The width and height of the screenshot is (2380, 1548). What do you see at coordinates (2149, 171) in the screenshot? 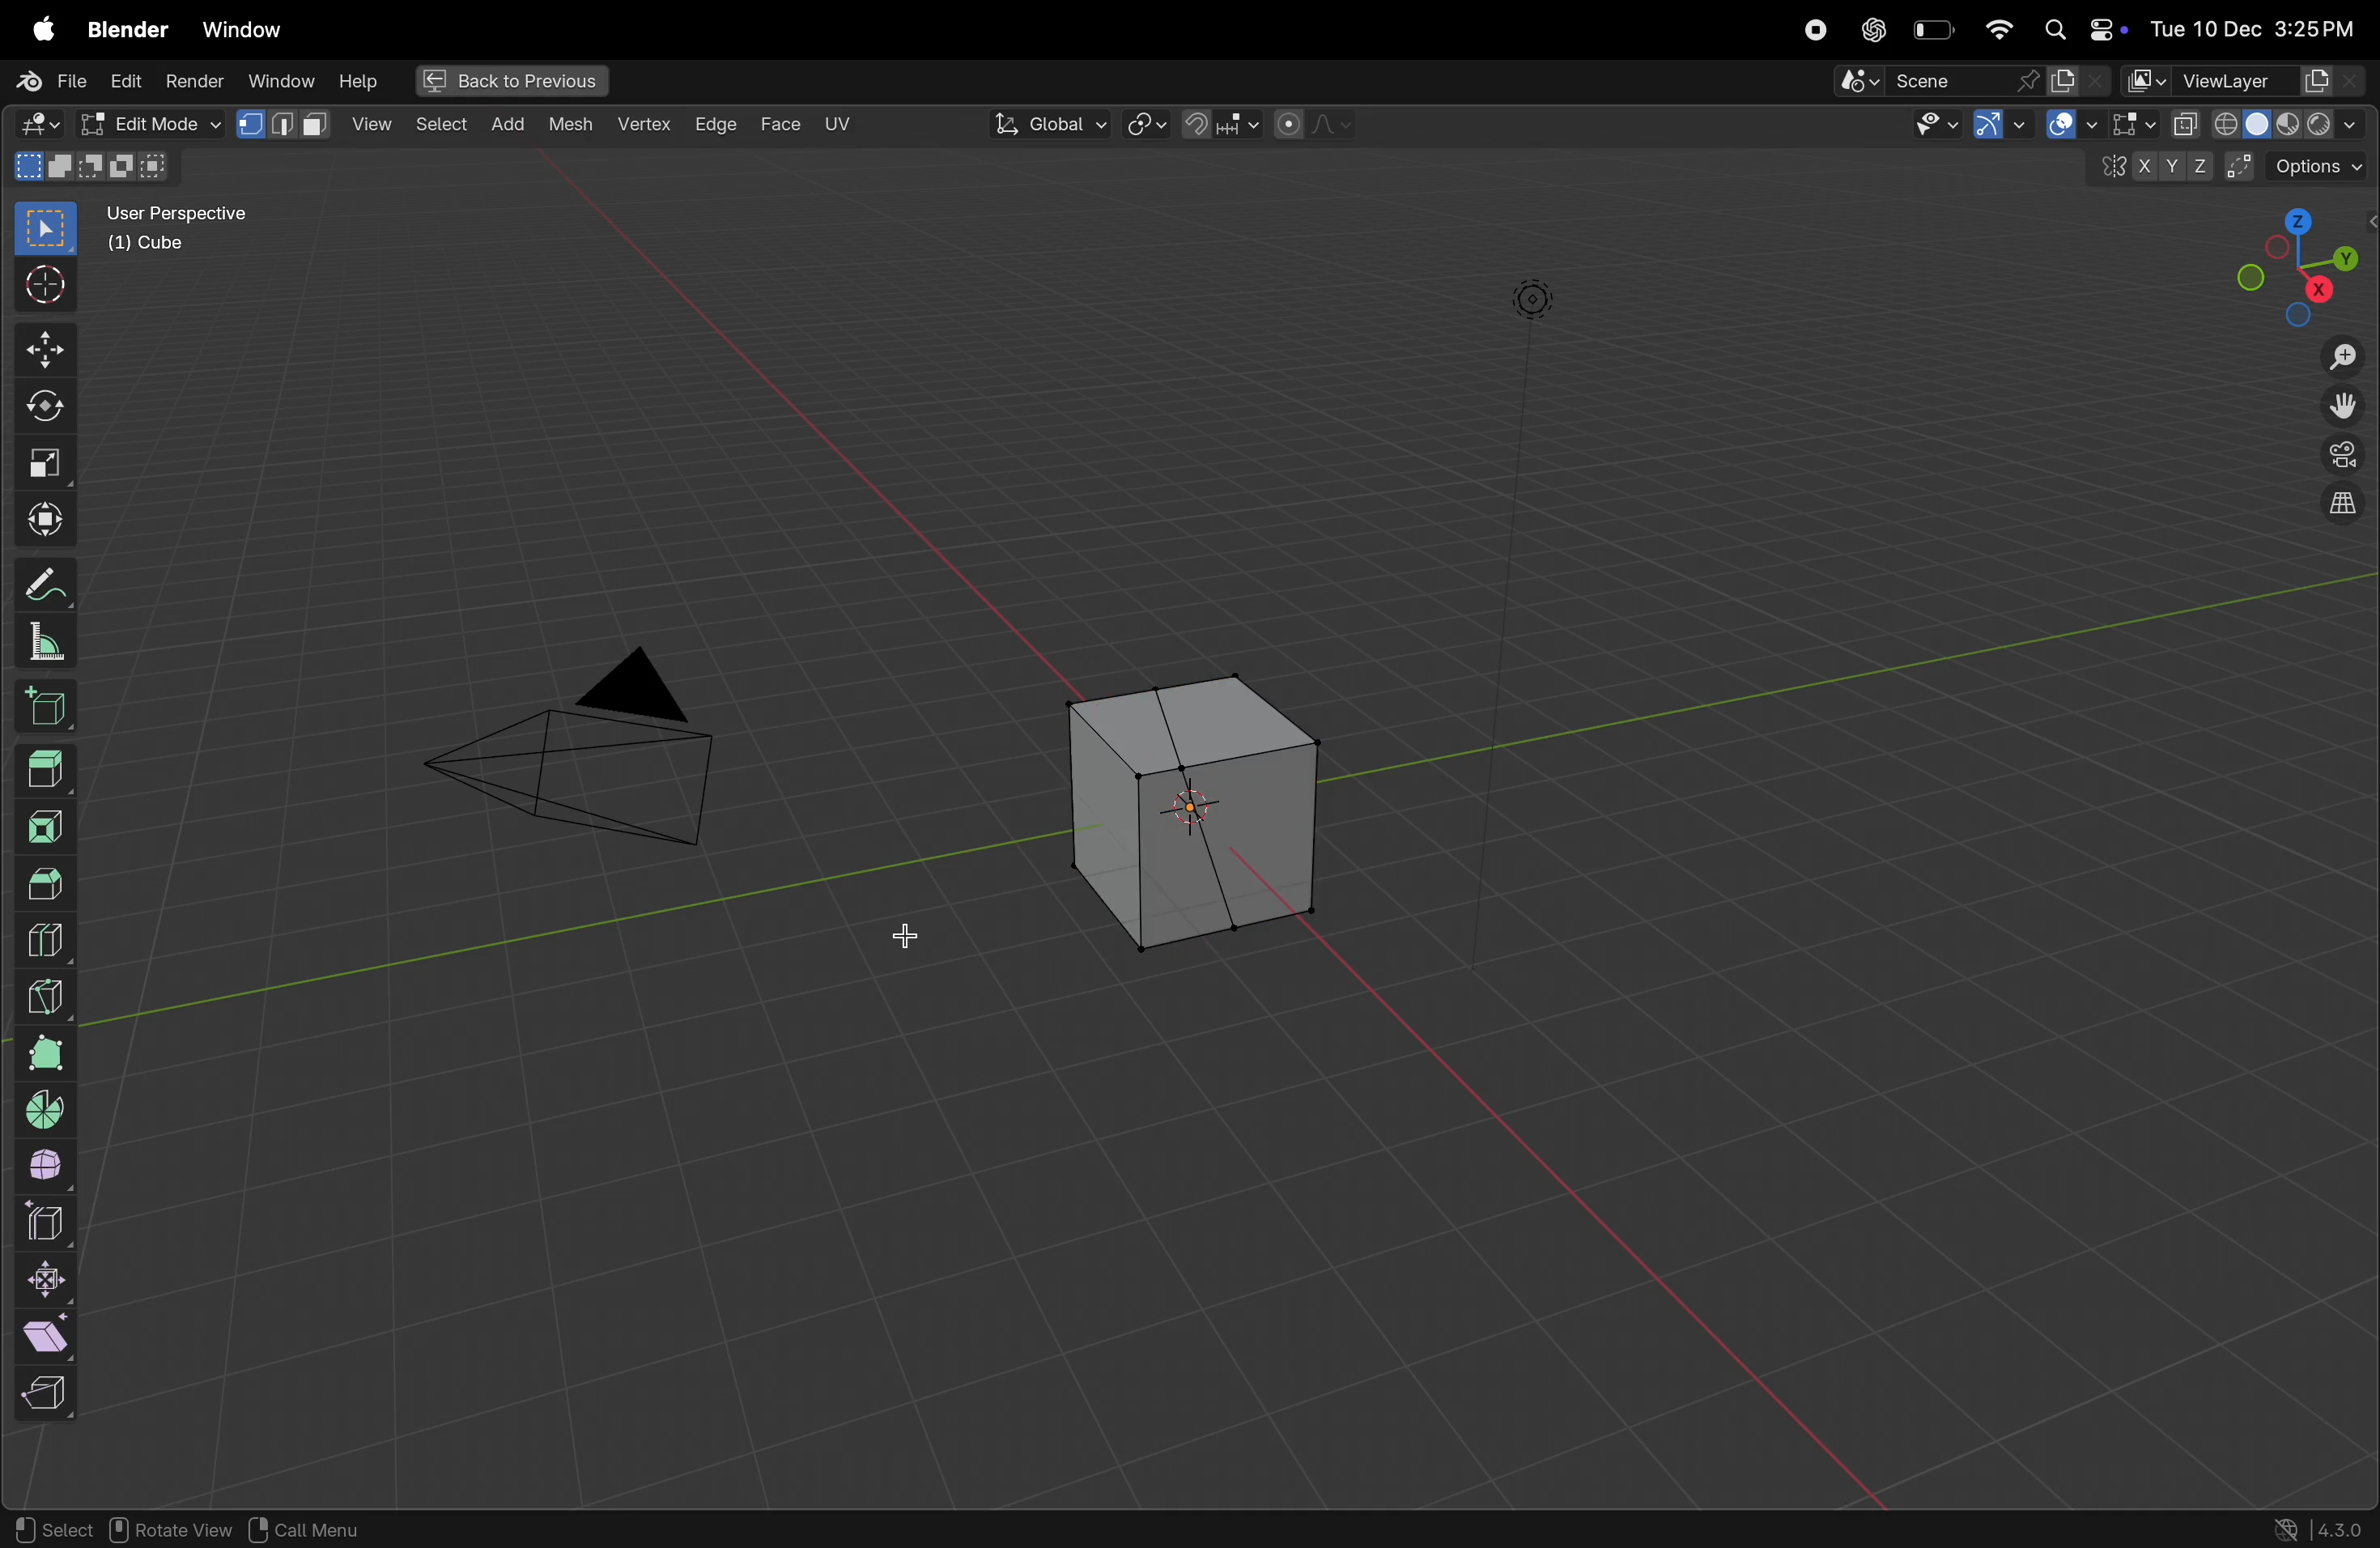
I see `x y z` at bounding box center [2149, 171].